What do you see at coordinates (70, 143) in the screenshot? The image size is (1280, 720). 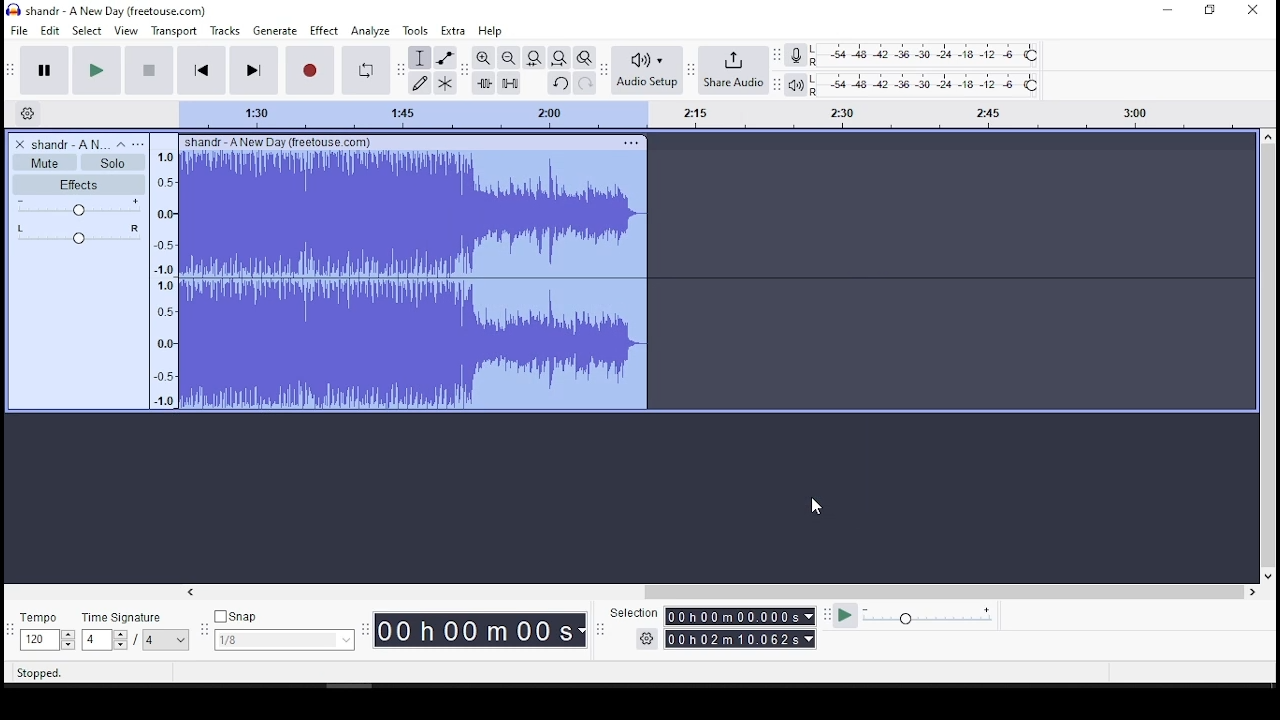 I see `audio name` at bounding box center [70, 143].